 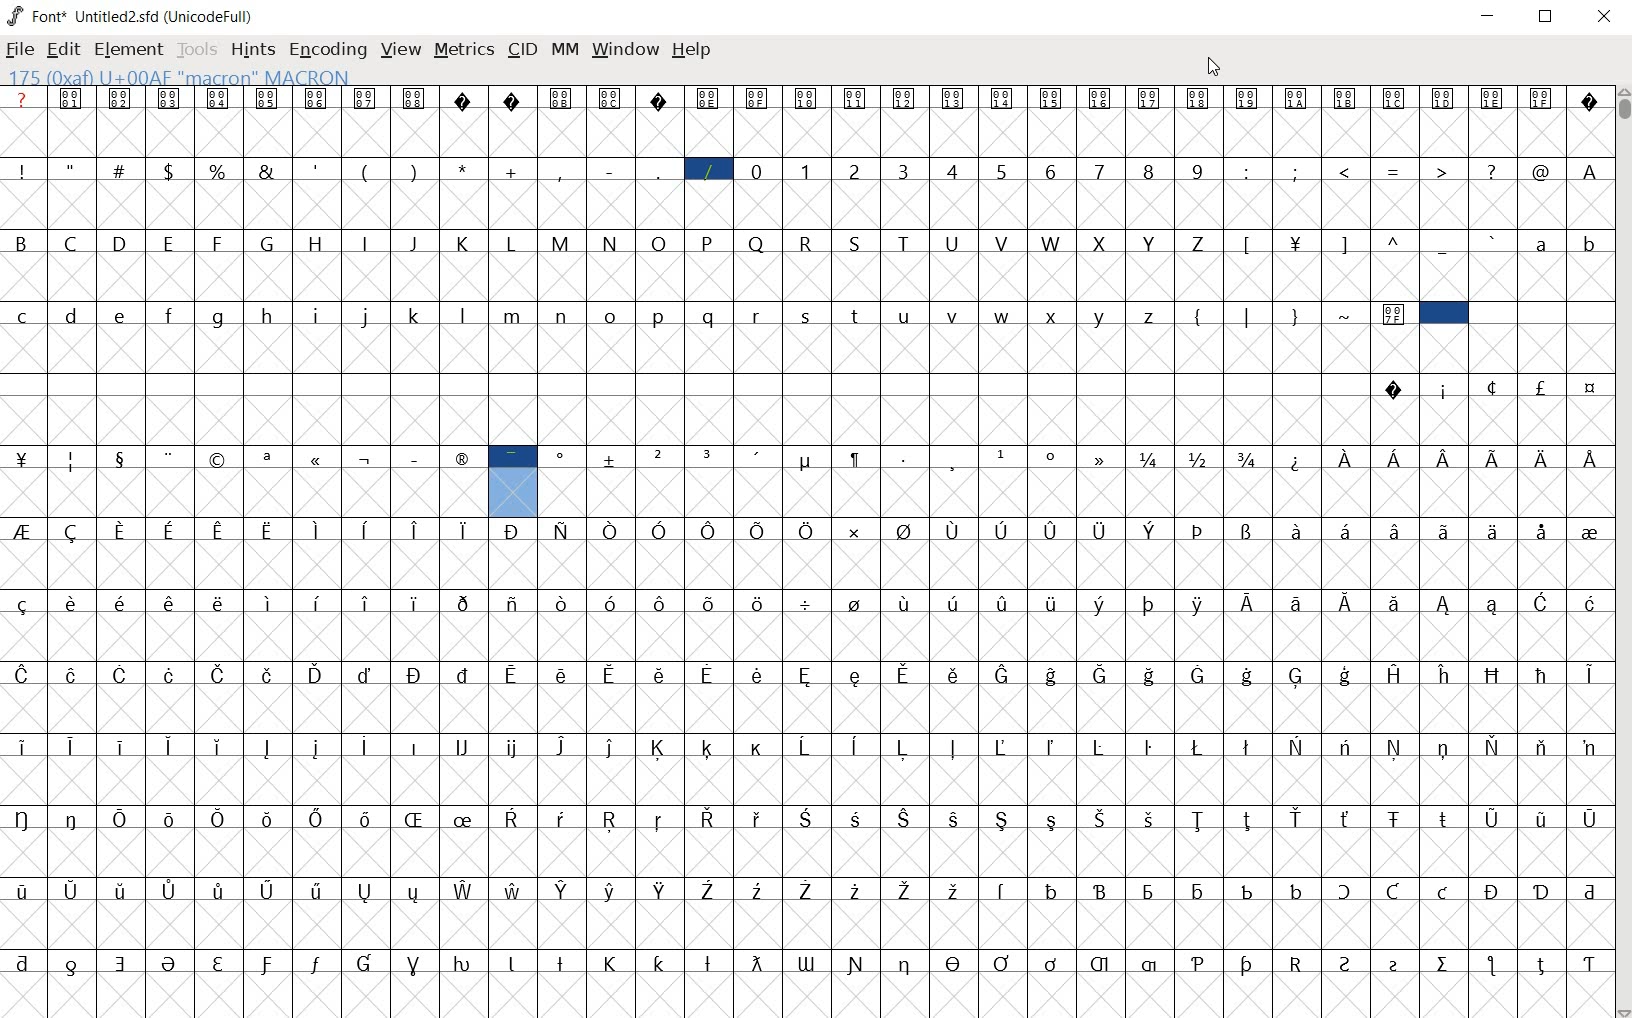 I want to click on HINTS, so click(x=251, y=49).